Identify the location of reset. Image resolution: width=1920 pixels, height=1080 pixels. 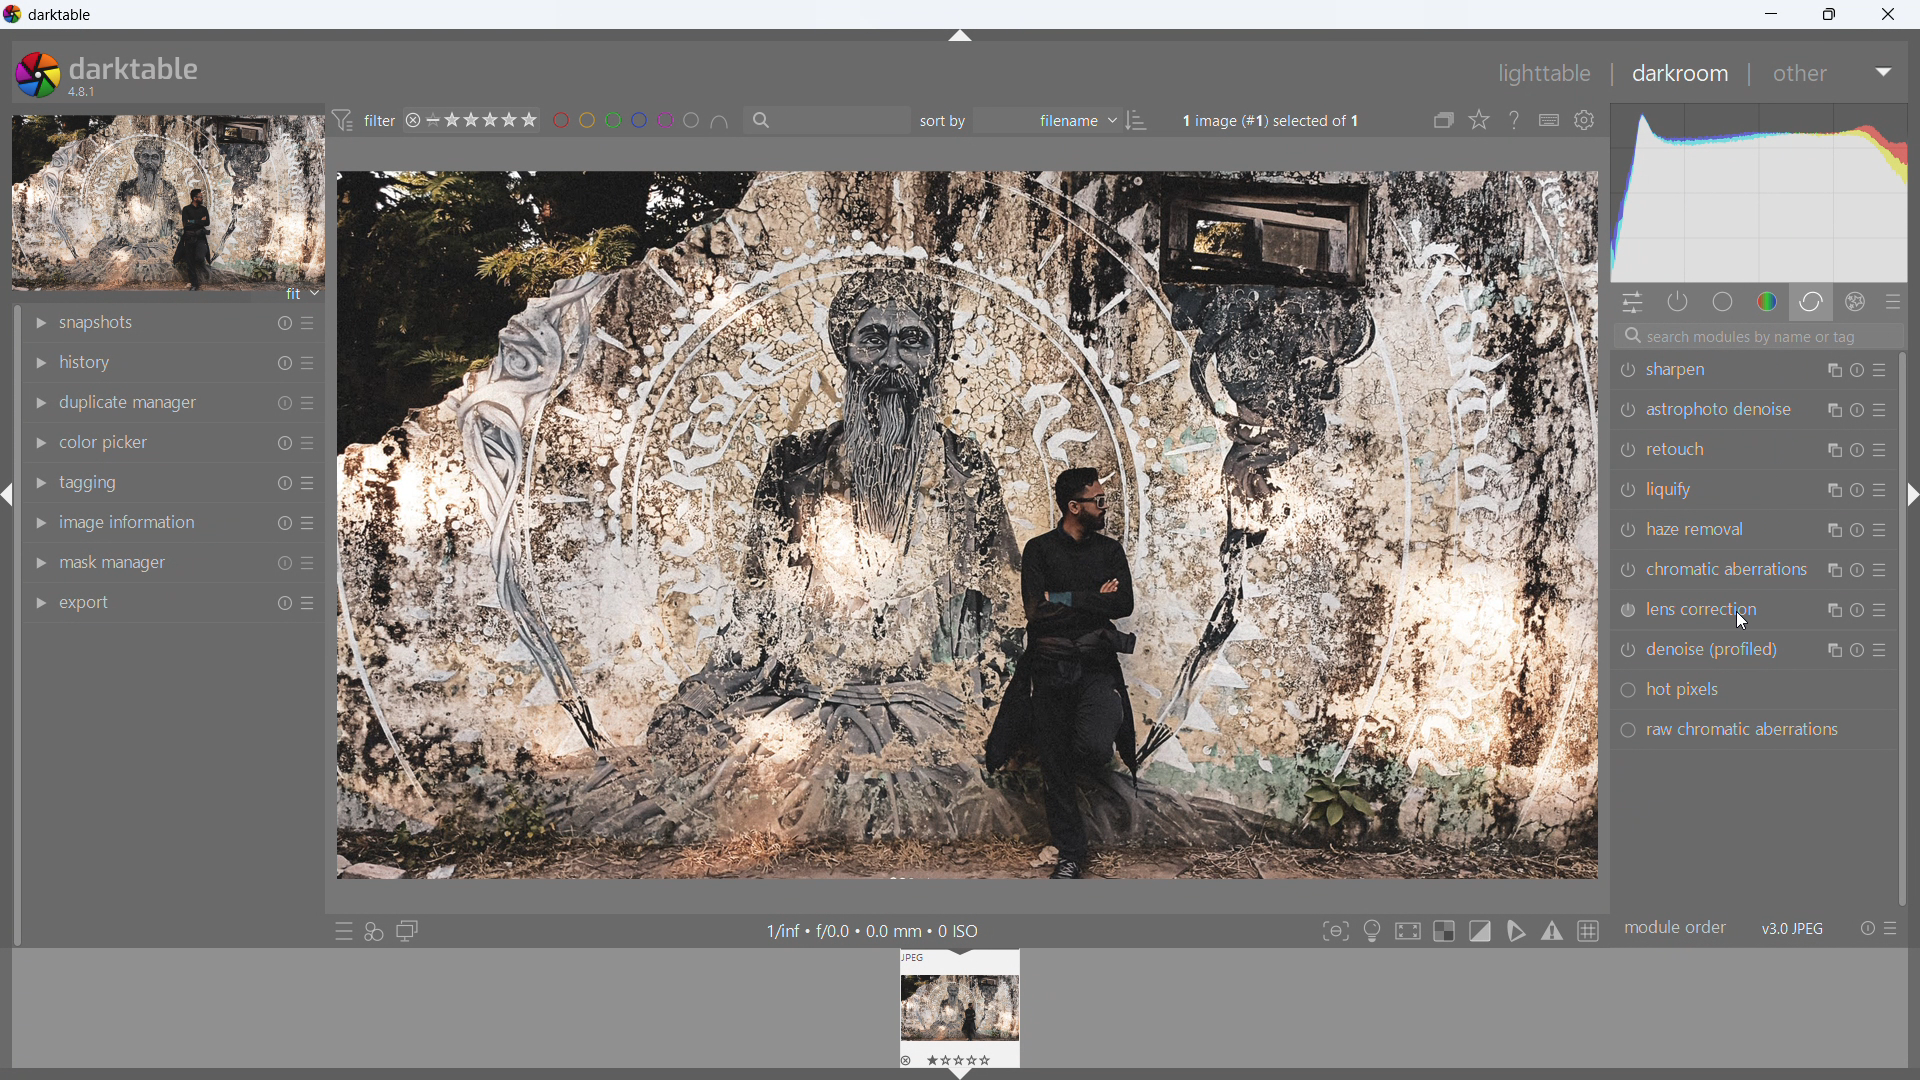
(1859, 575).